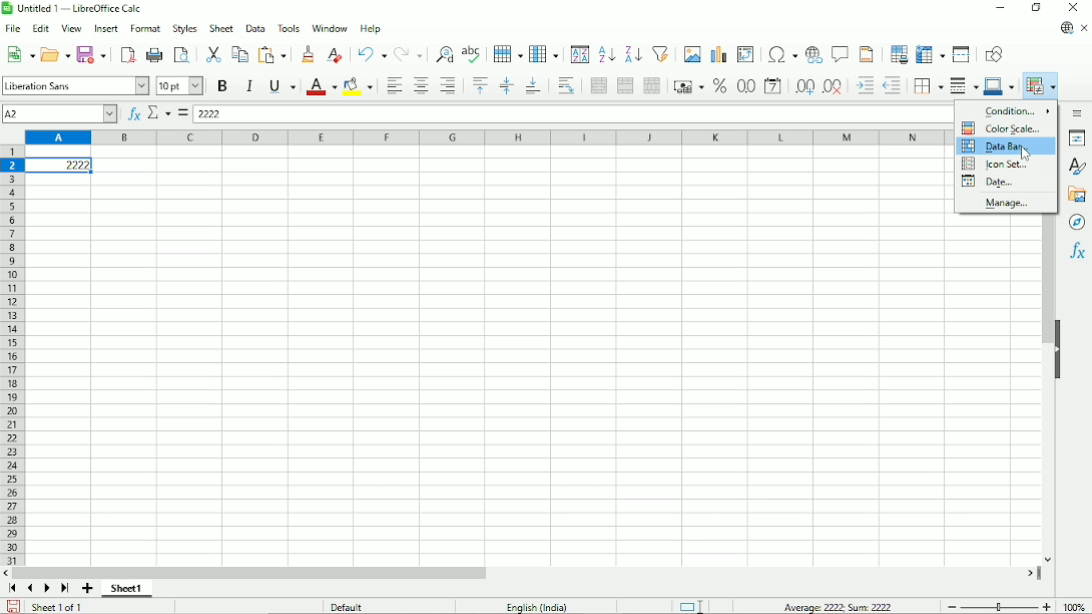 This screenshot has height=614, width=1092. I want to click on Zoom in, so click(1046, 606).